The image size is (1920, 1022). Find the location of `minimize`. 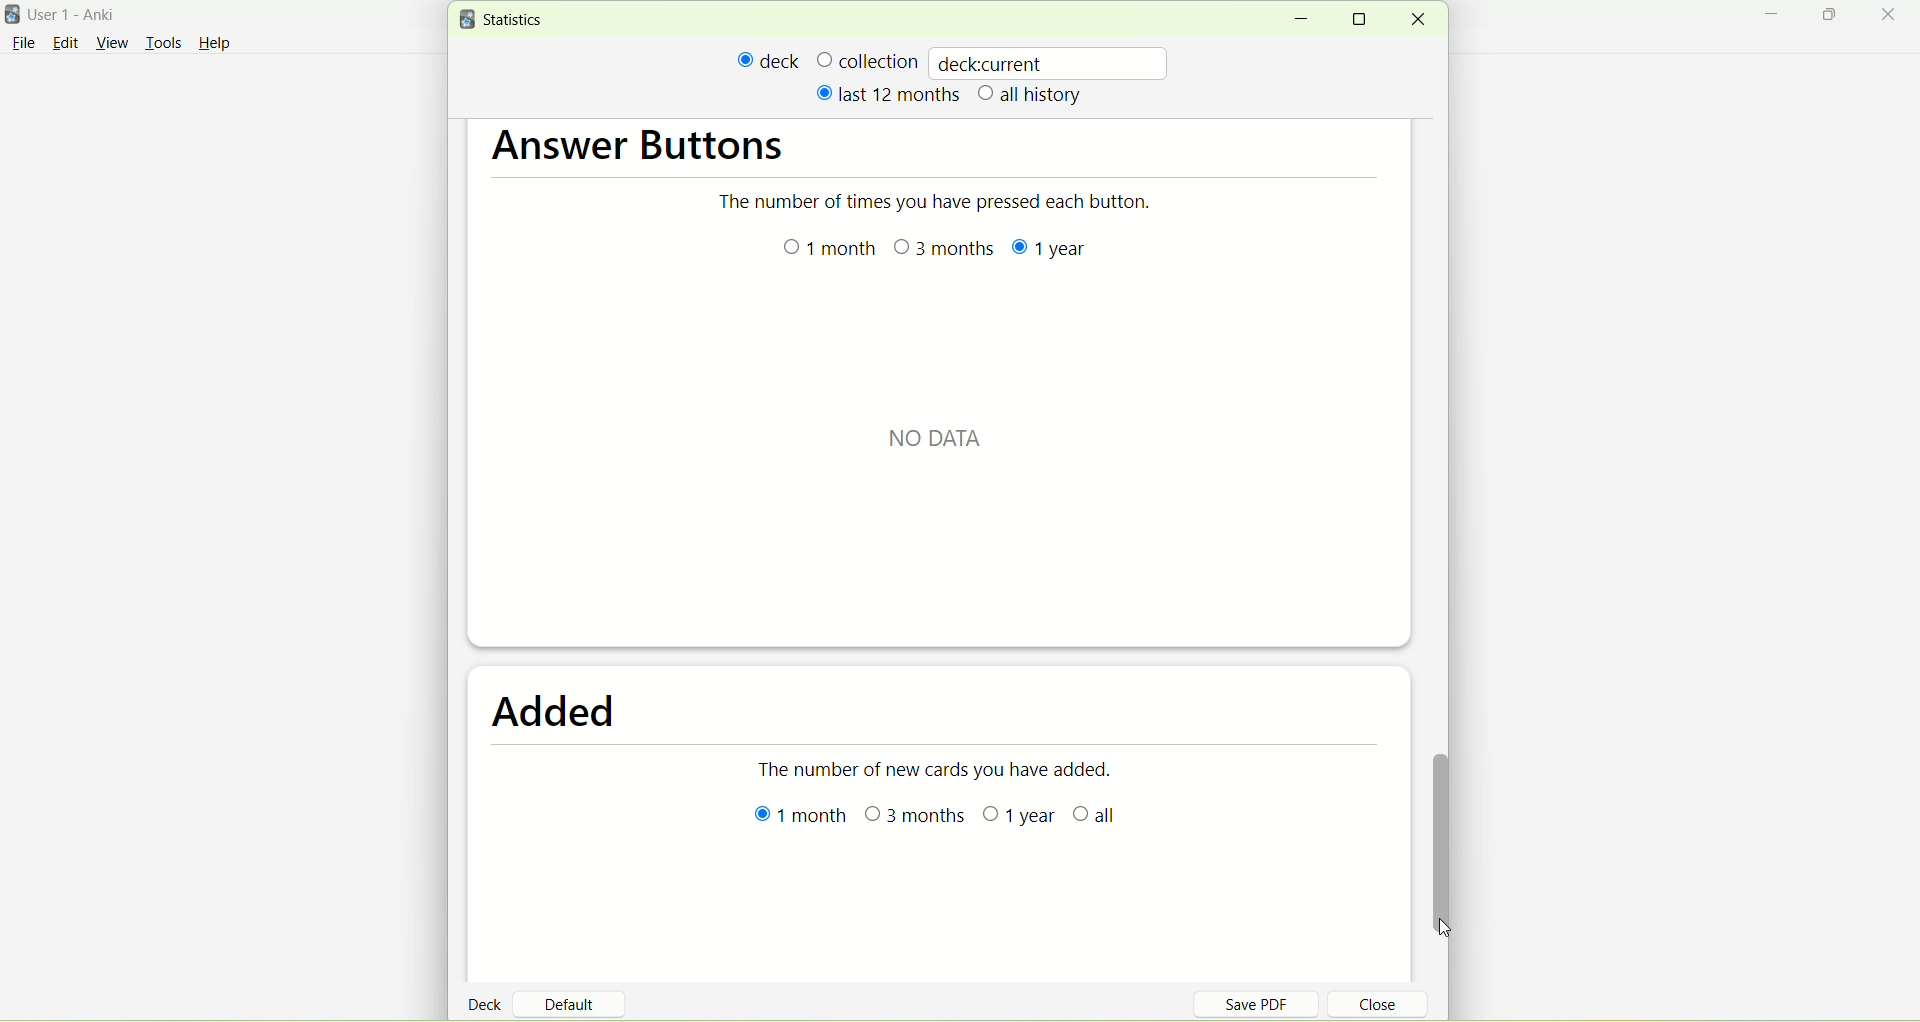

minimize is located at coordinates (1777, 17).